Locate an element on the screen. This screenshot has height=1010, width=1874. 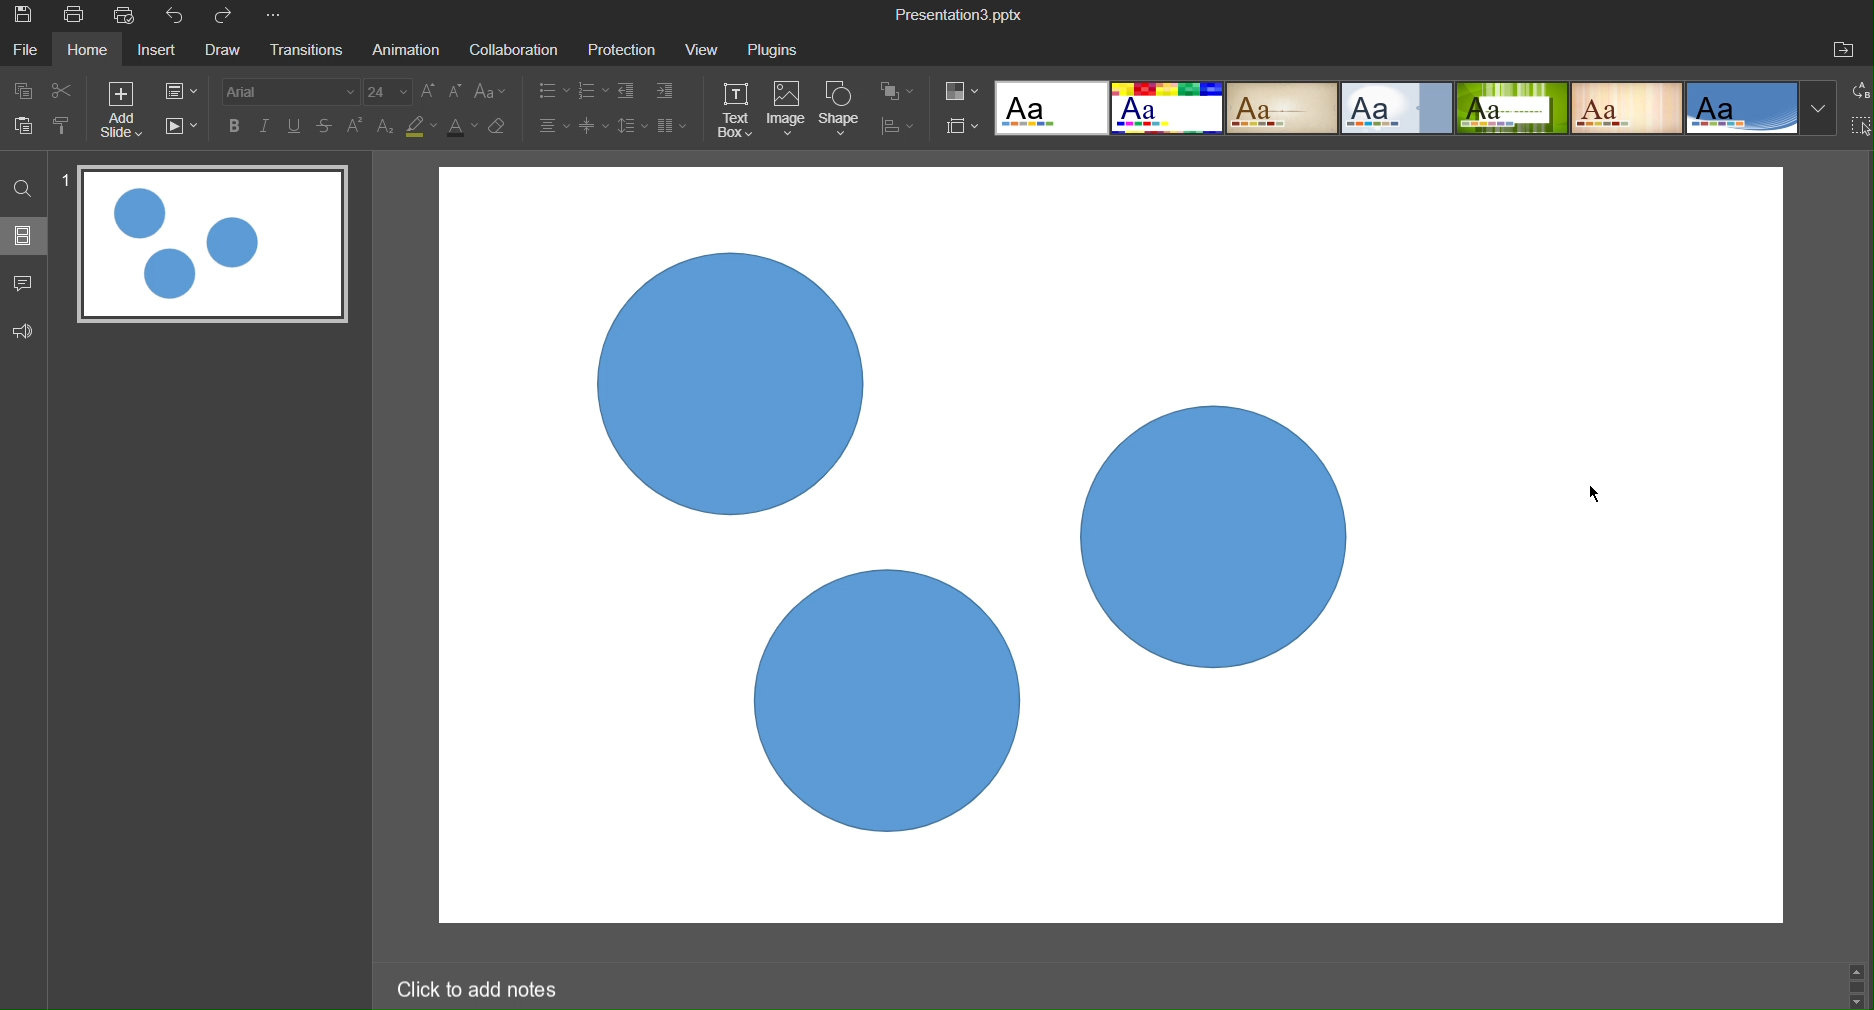
Shape 1 is located at coordinates (728, 385).